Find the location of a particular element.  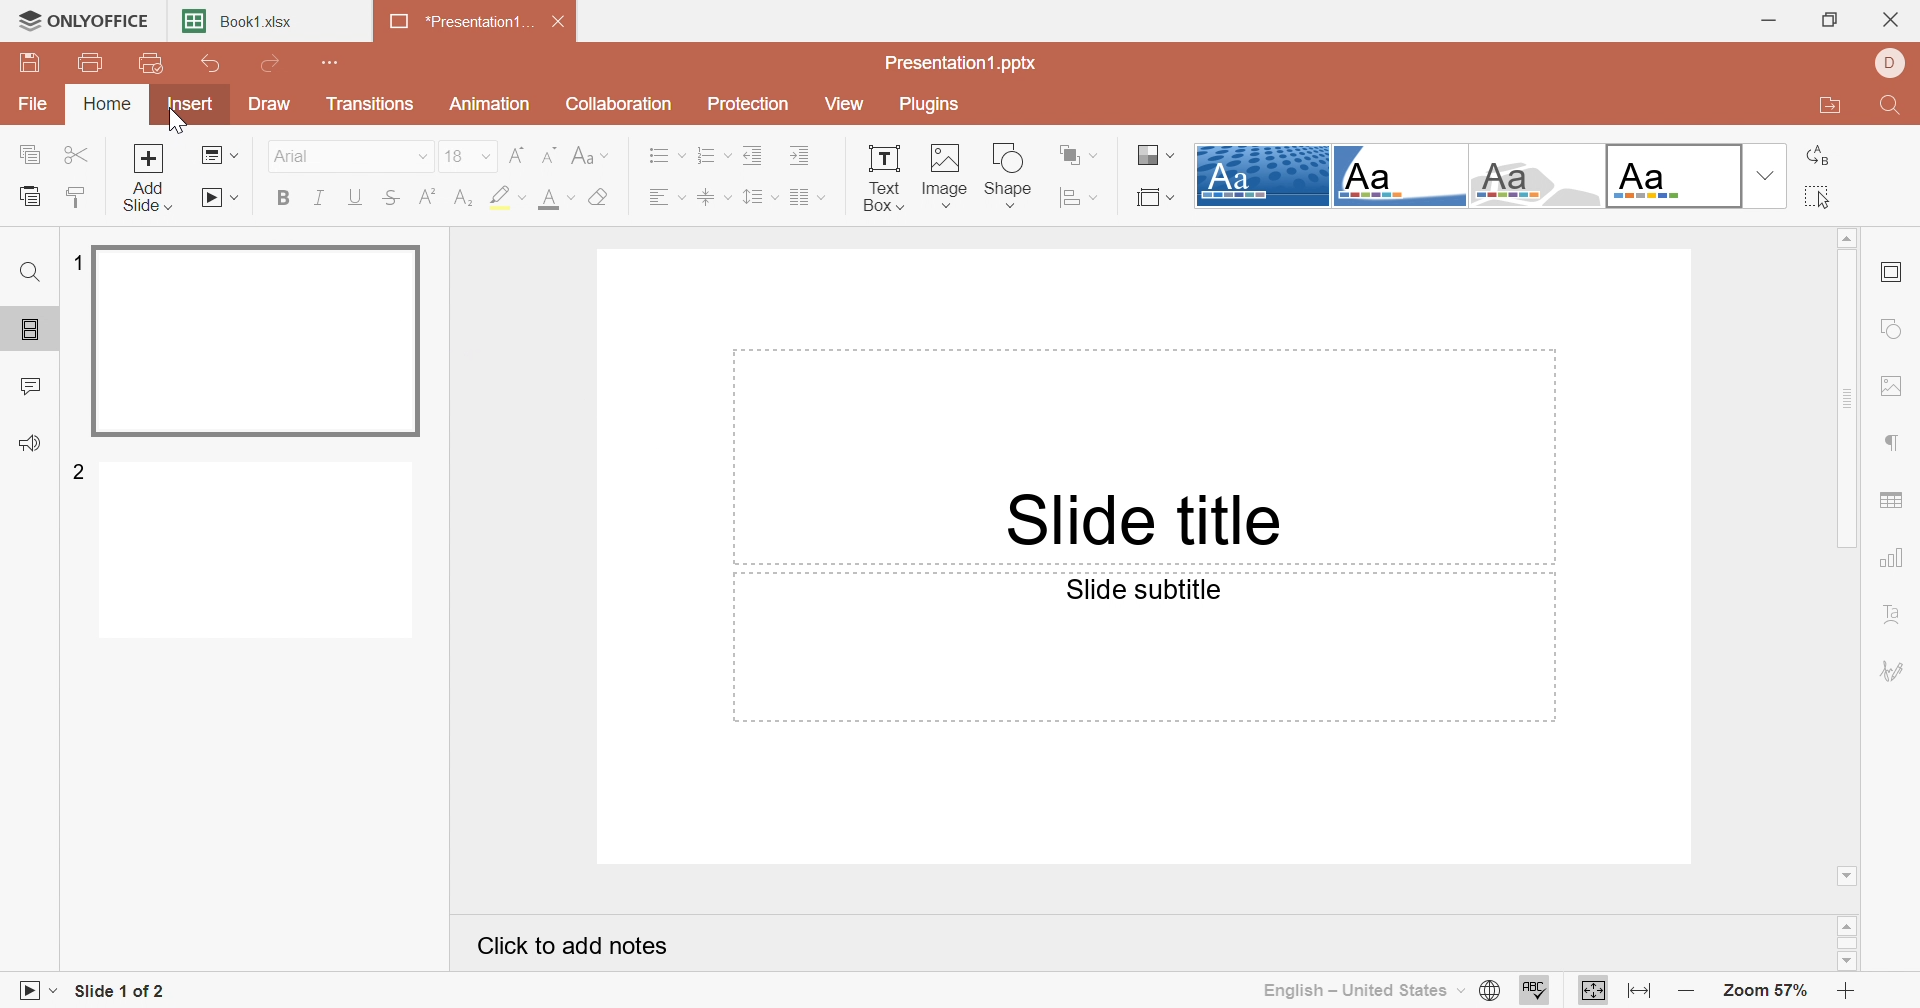

Cut is located at coordinates (82, 158).